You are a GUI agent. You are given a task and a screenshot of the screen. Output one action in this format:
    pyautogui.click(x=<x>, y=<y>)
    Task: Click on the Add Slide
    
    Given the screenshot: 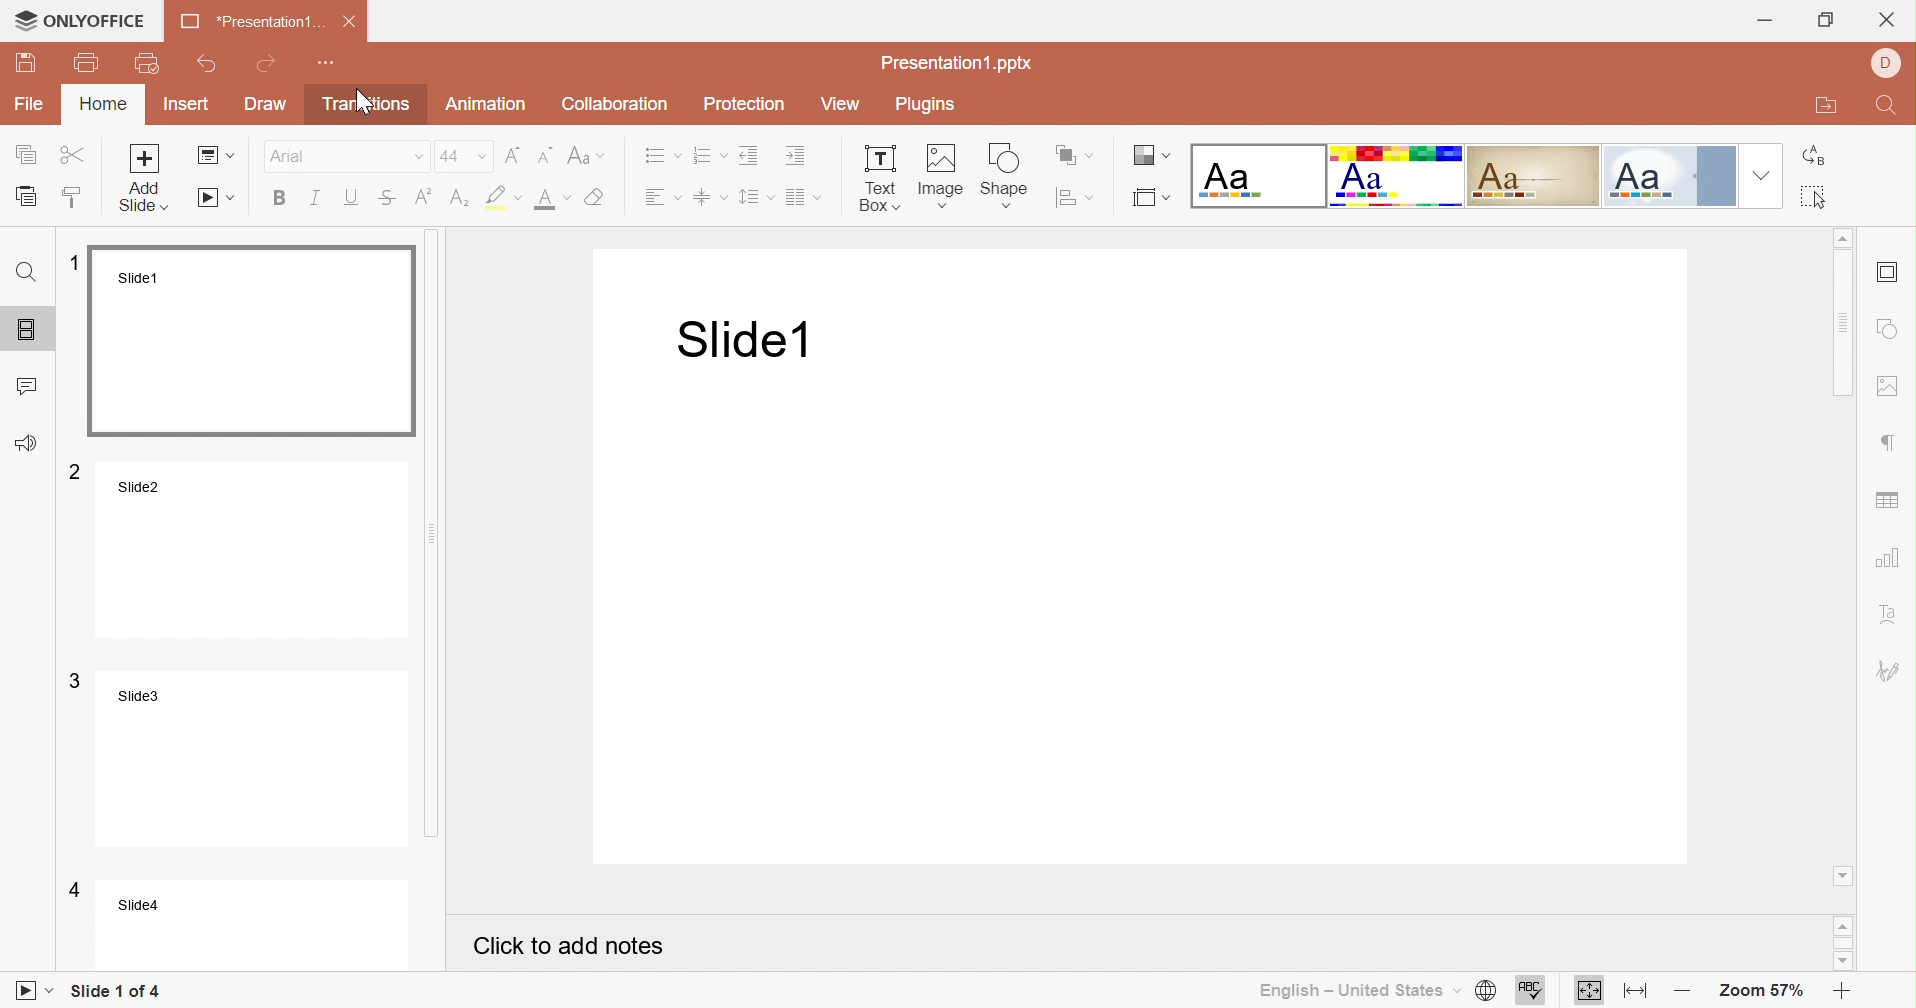 What is the action you would take?
    pyautogui.click(x=146, y=177)
    